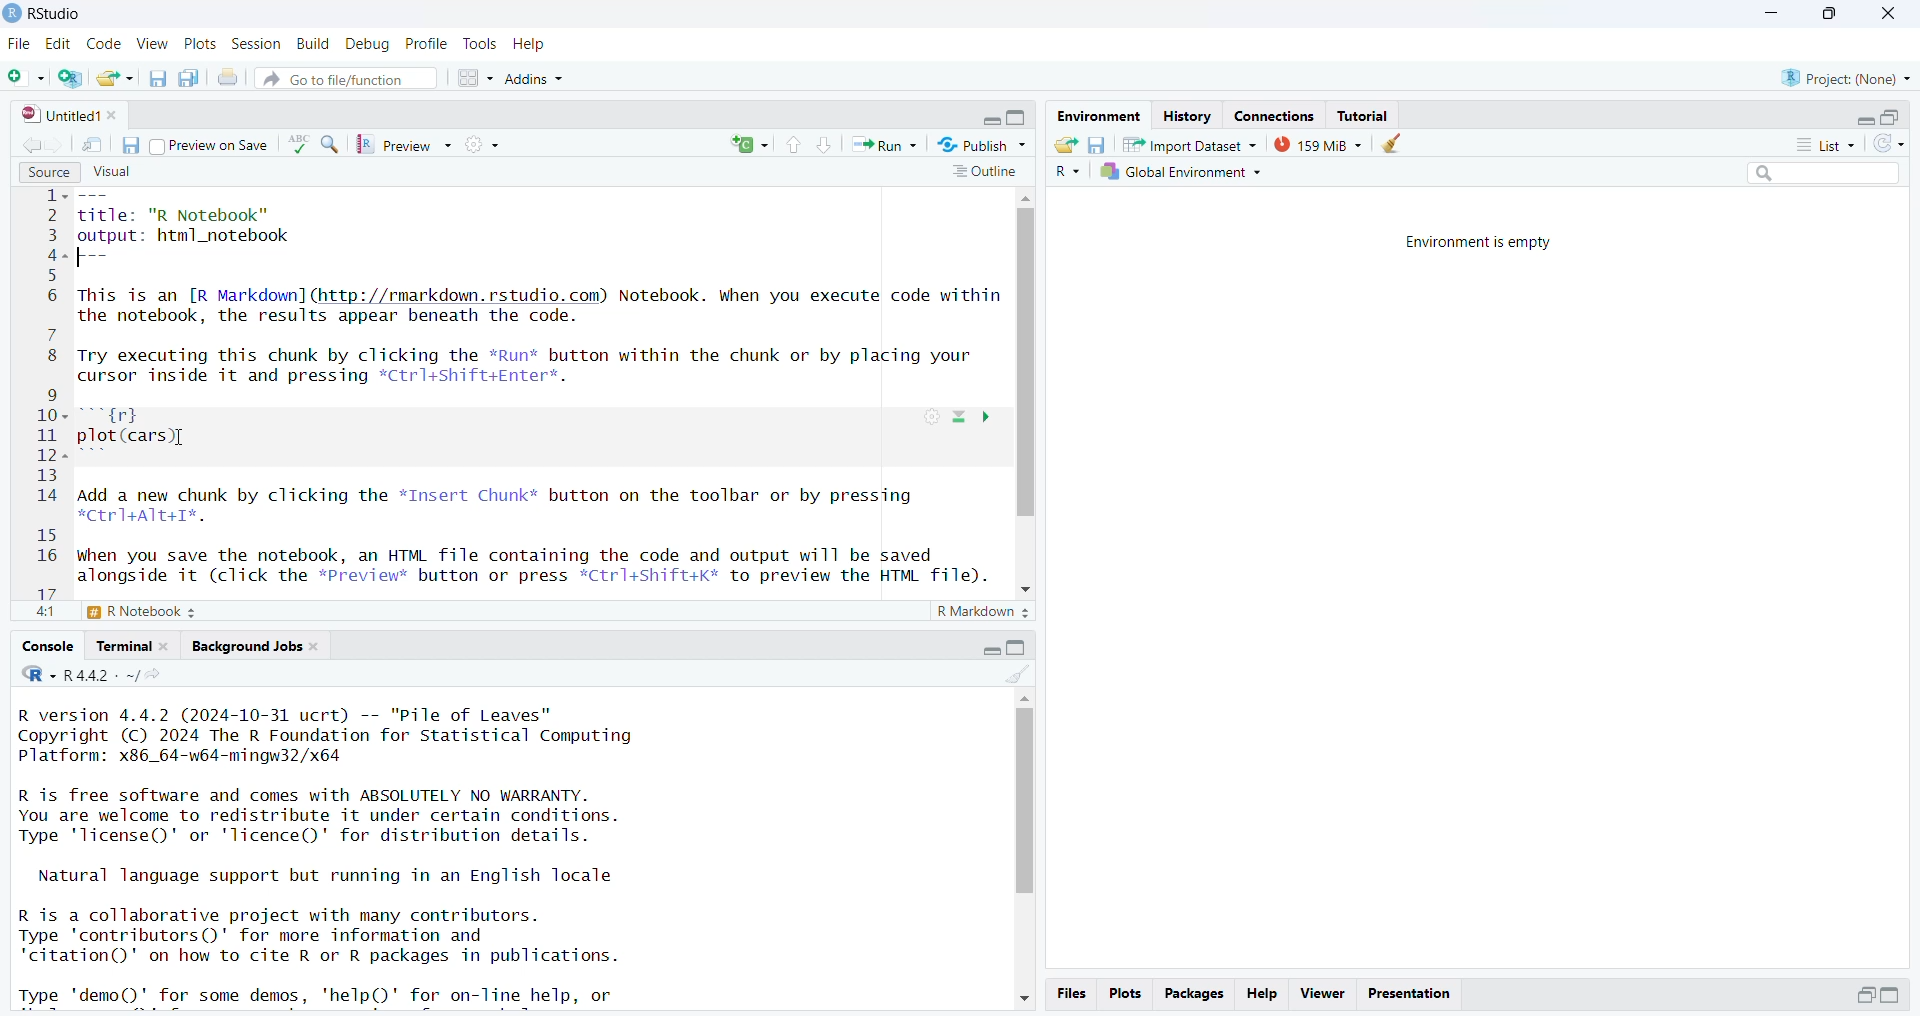 The image size is (1920, 1016). I want to click on files, so click(1071, 994).